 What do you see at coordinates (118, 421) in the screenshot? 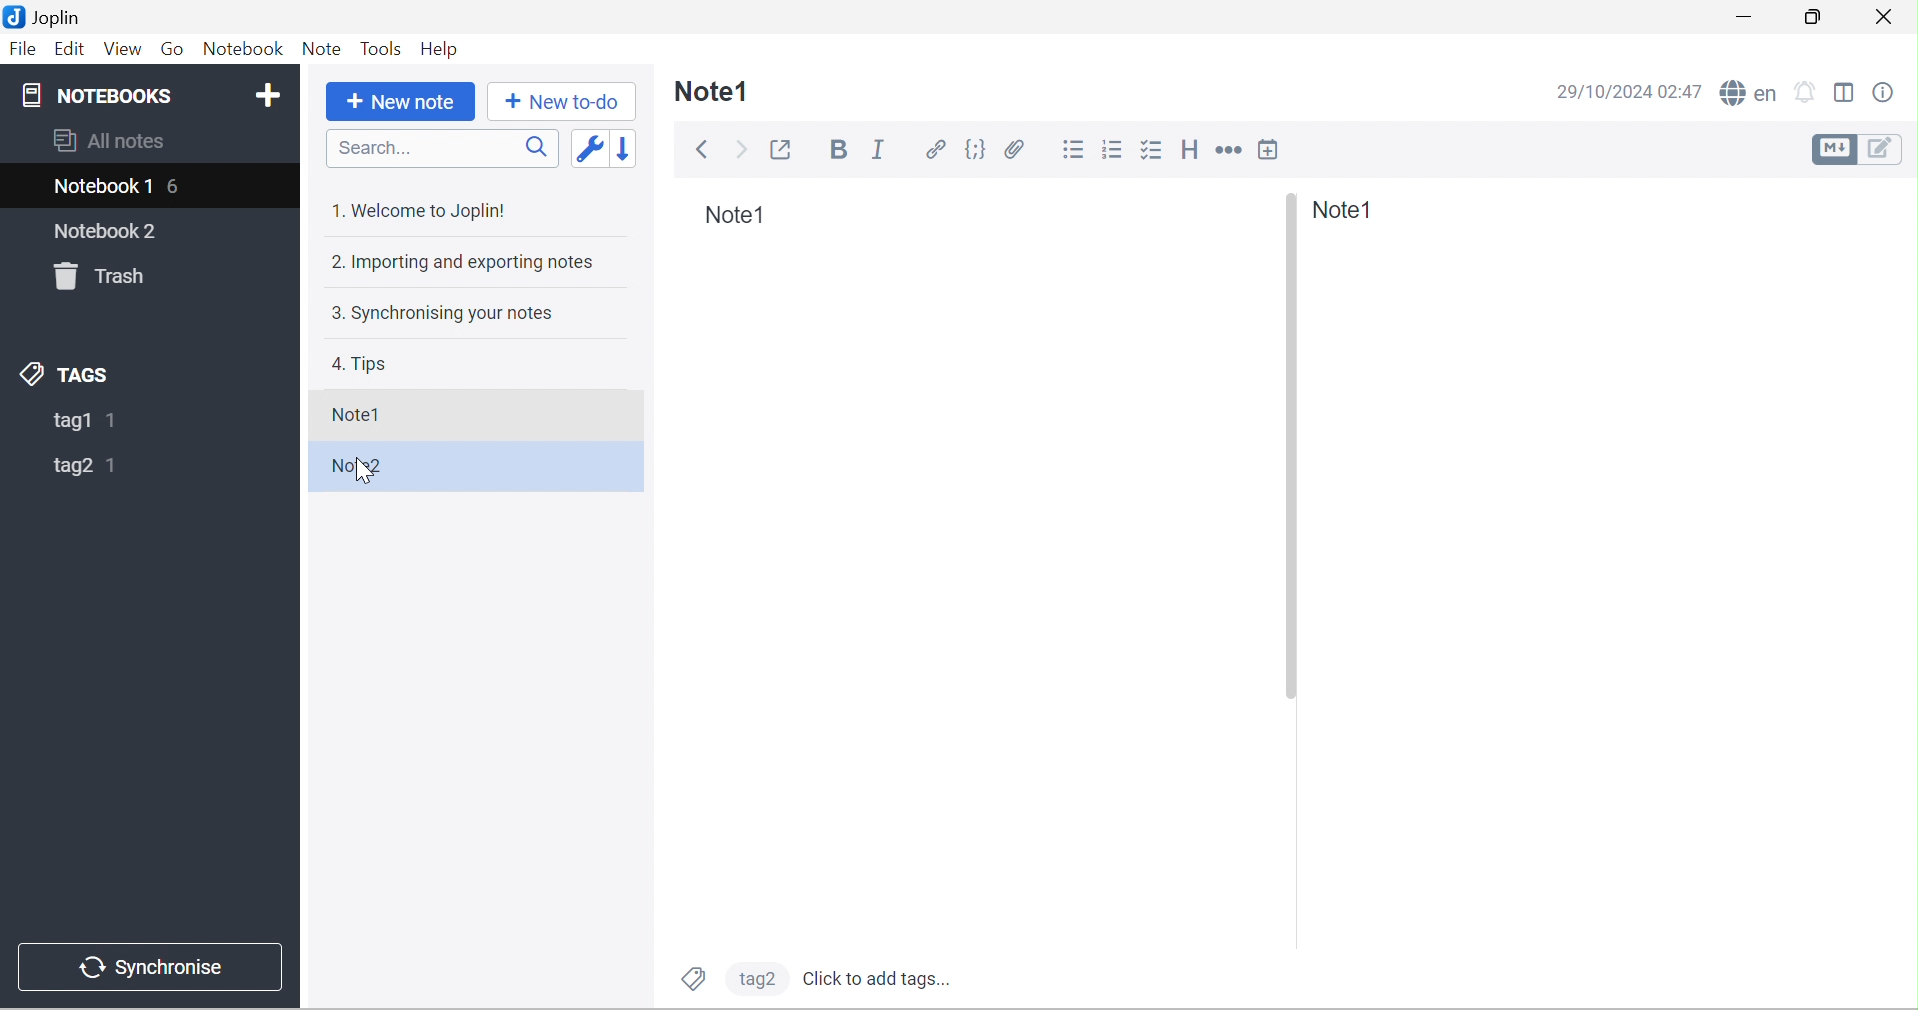
I see `1` at bounding box center [118, 421].